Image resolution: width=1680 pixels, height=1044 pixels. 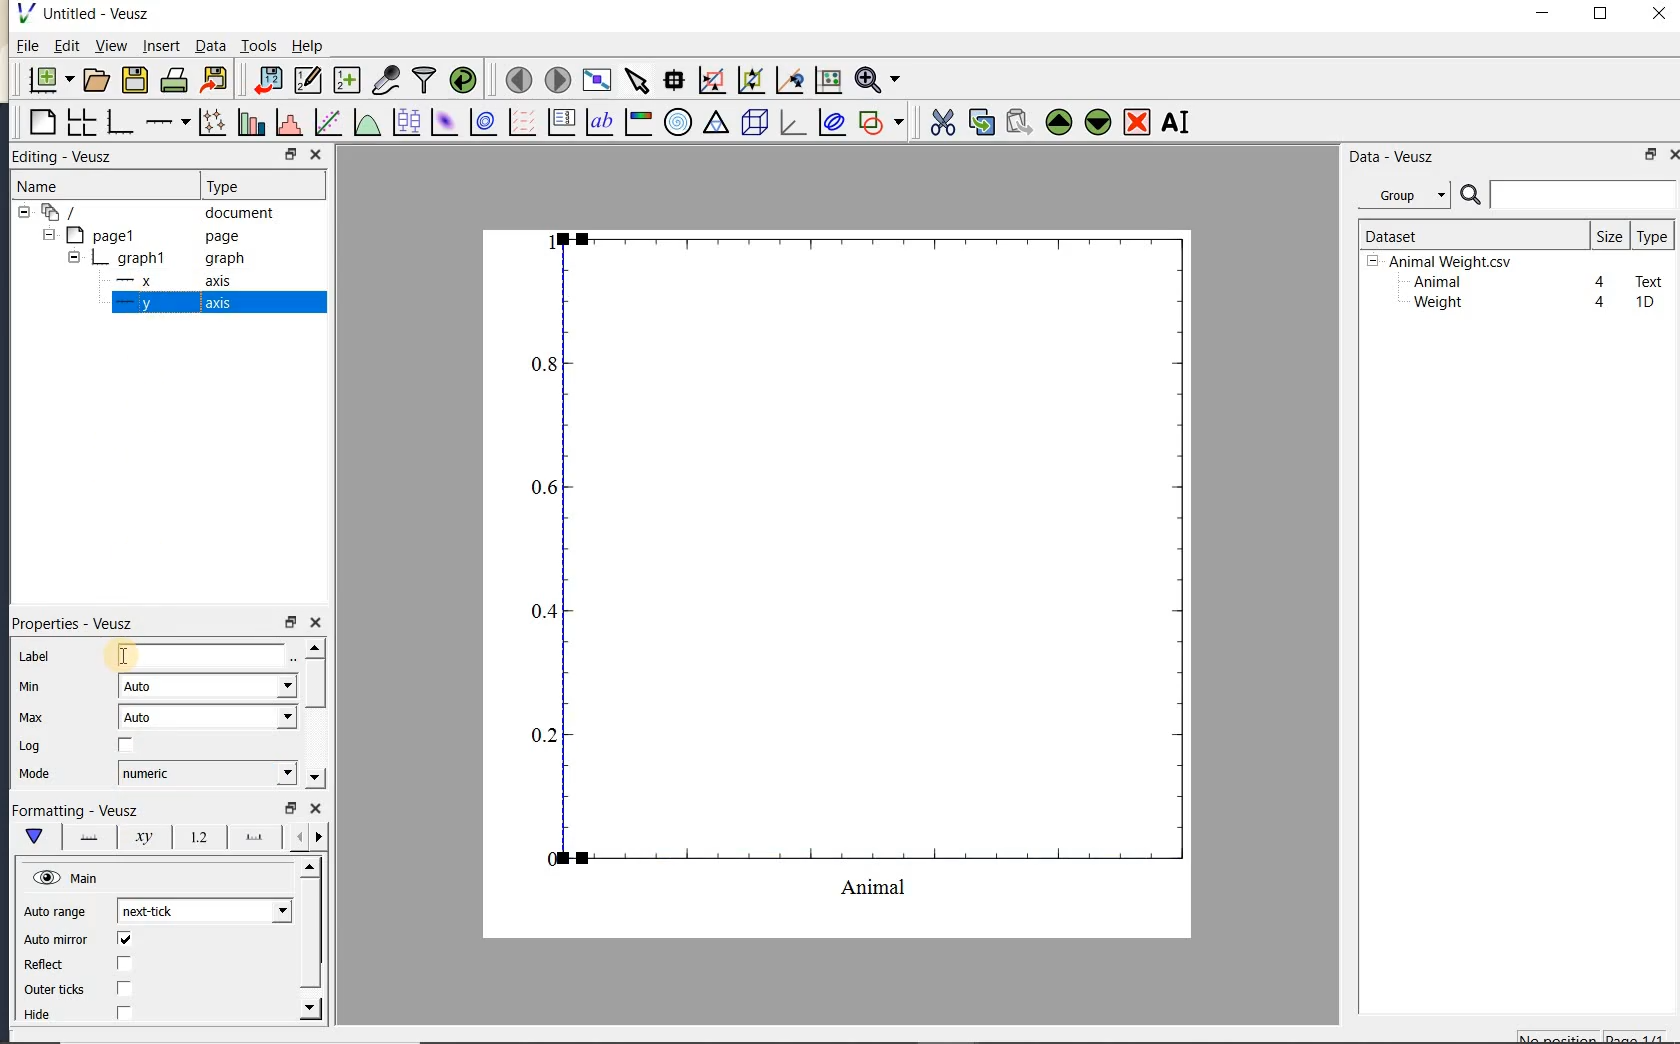 I want to click on Untitled-Veusz, so click(x=89, y=14).